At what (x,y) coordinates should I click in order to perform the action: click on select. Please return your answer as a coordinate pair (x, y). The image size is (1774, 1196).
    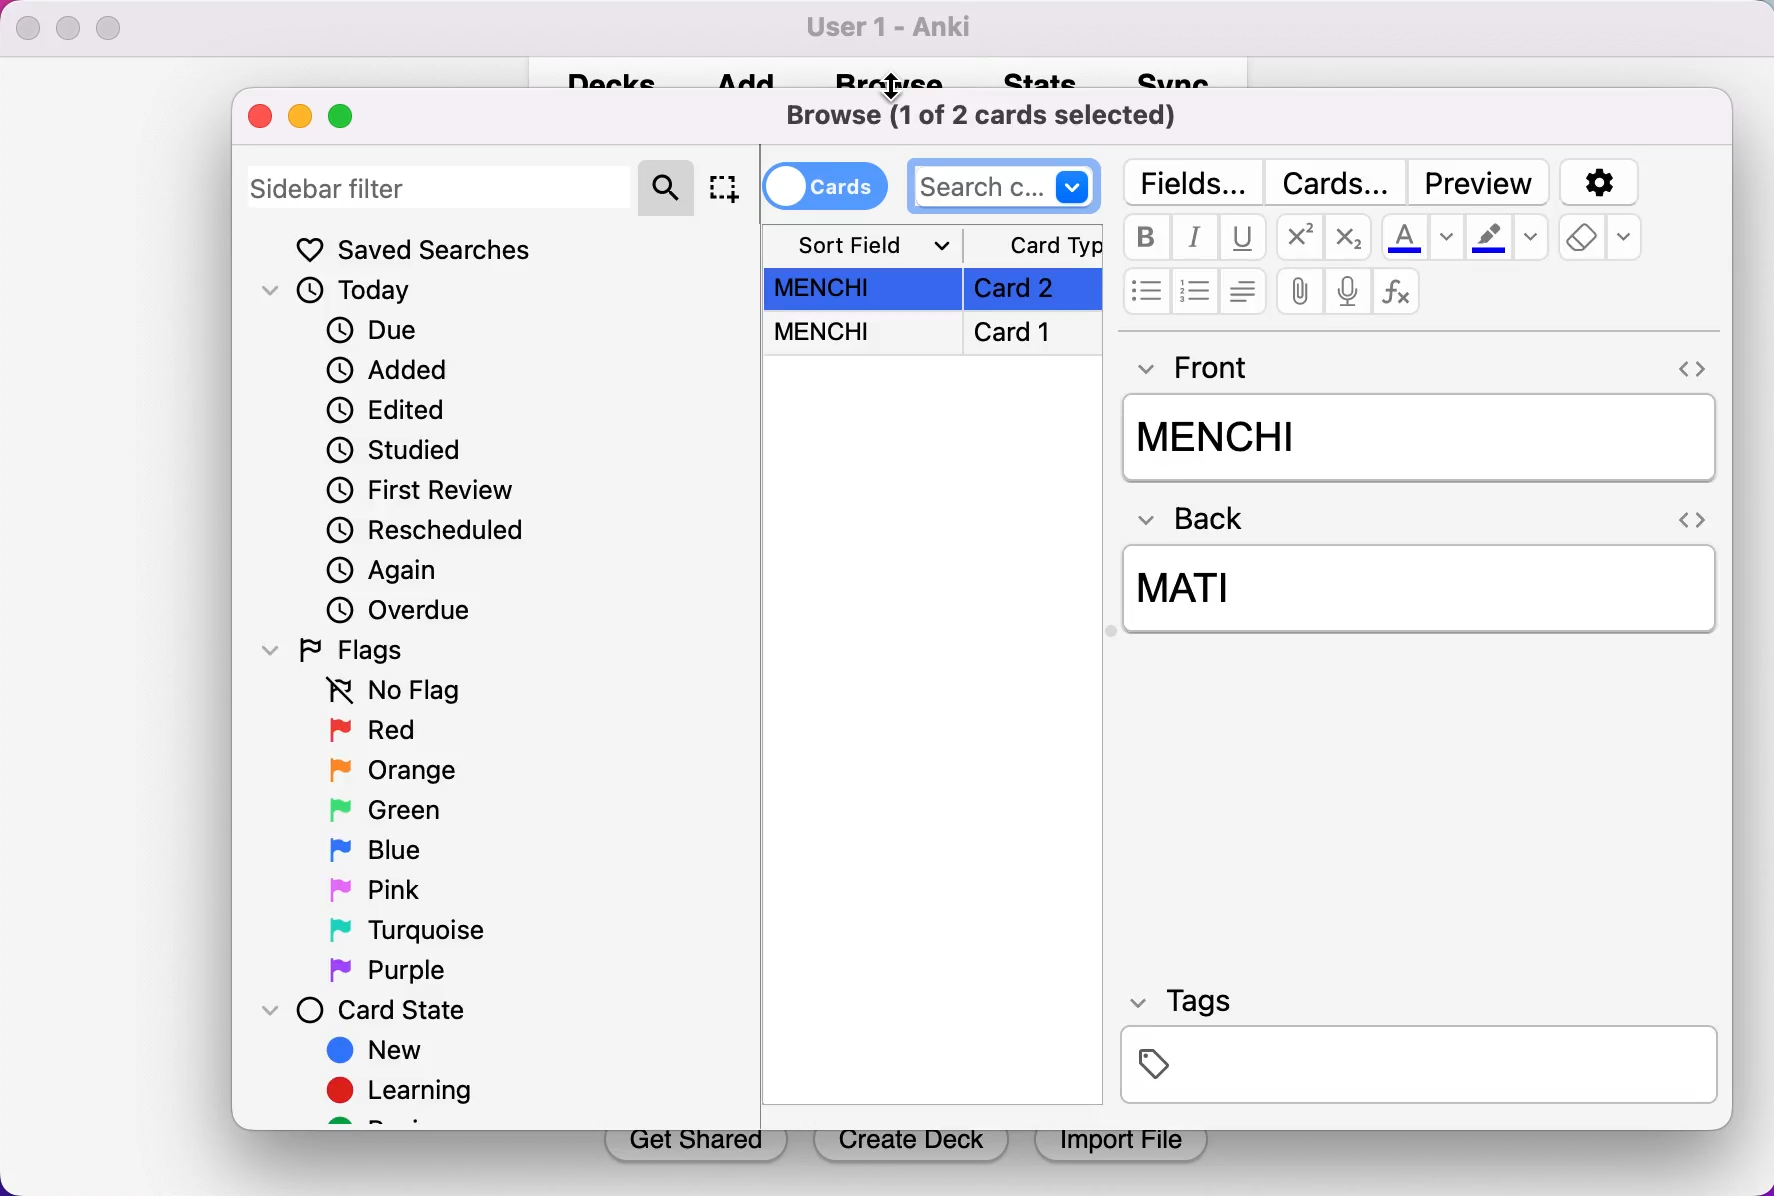
    Looking at the image, I should click on (726, 188).